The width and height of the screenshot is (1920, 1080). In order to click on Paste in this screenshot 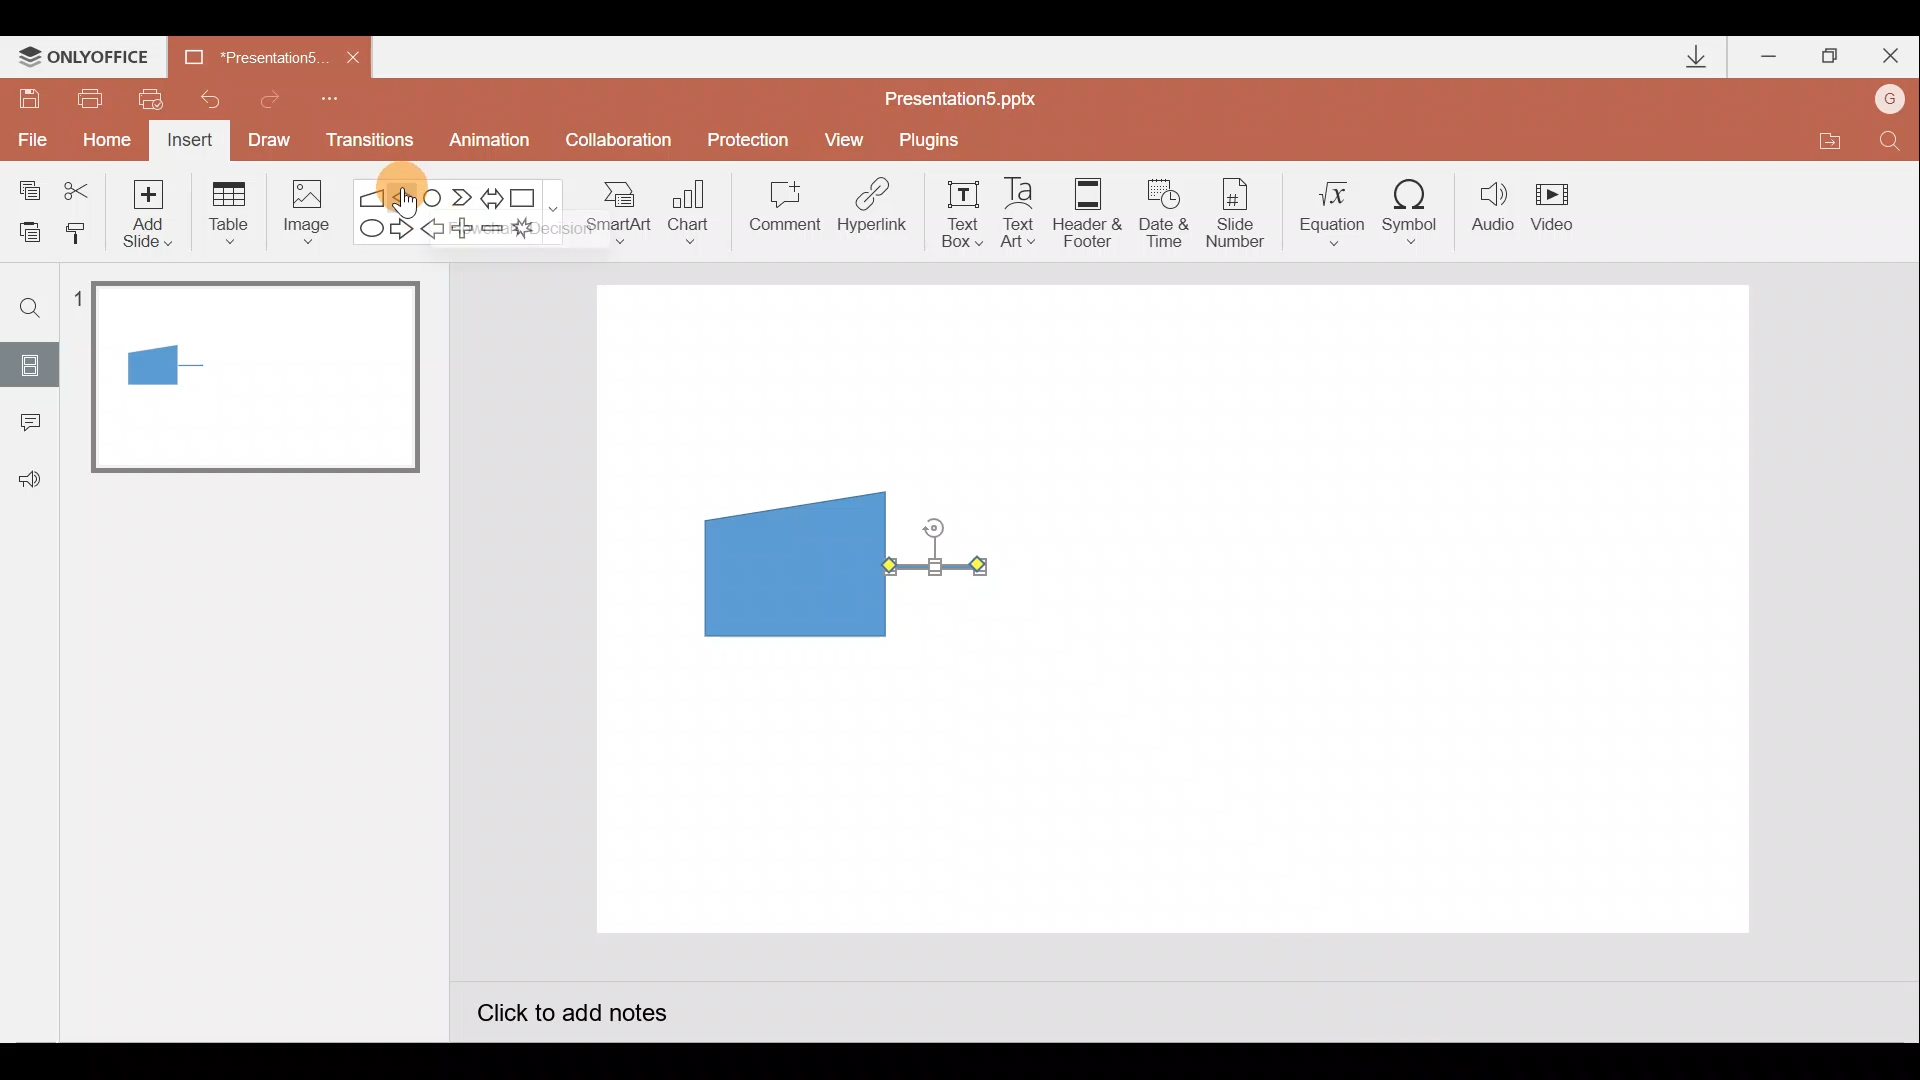, I will do `click(24, 230)`.